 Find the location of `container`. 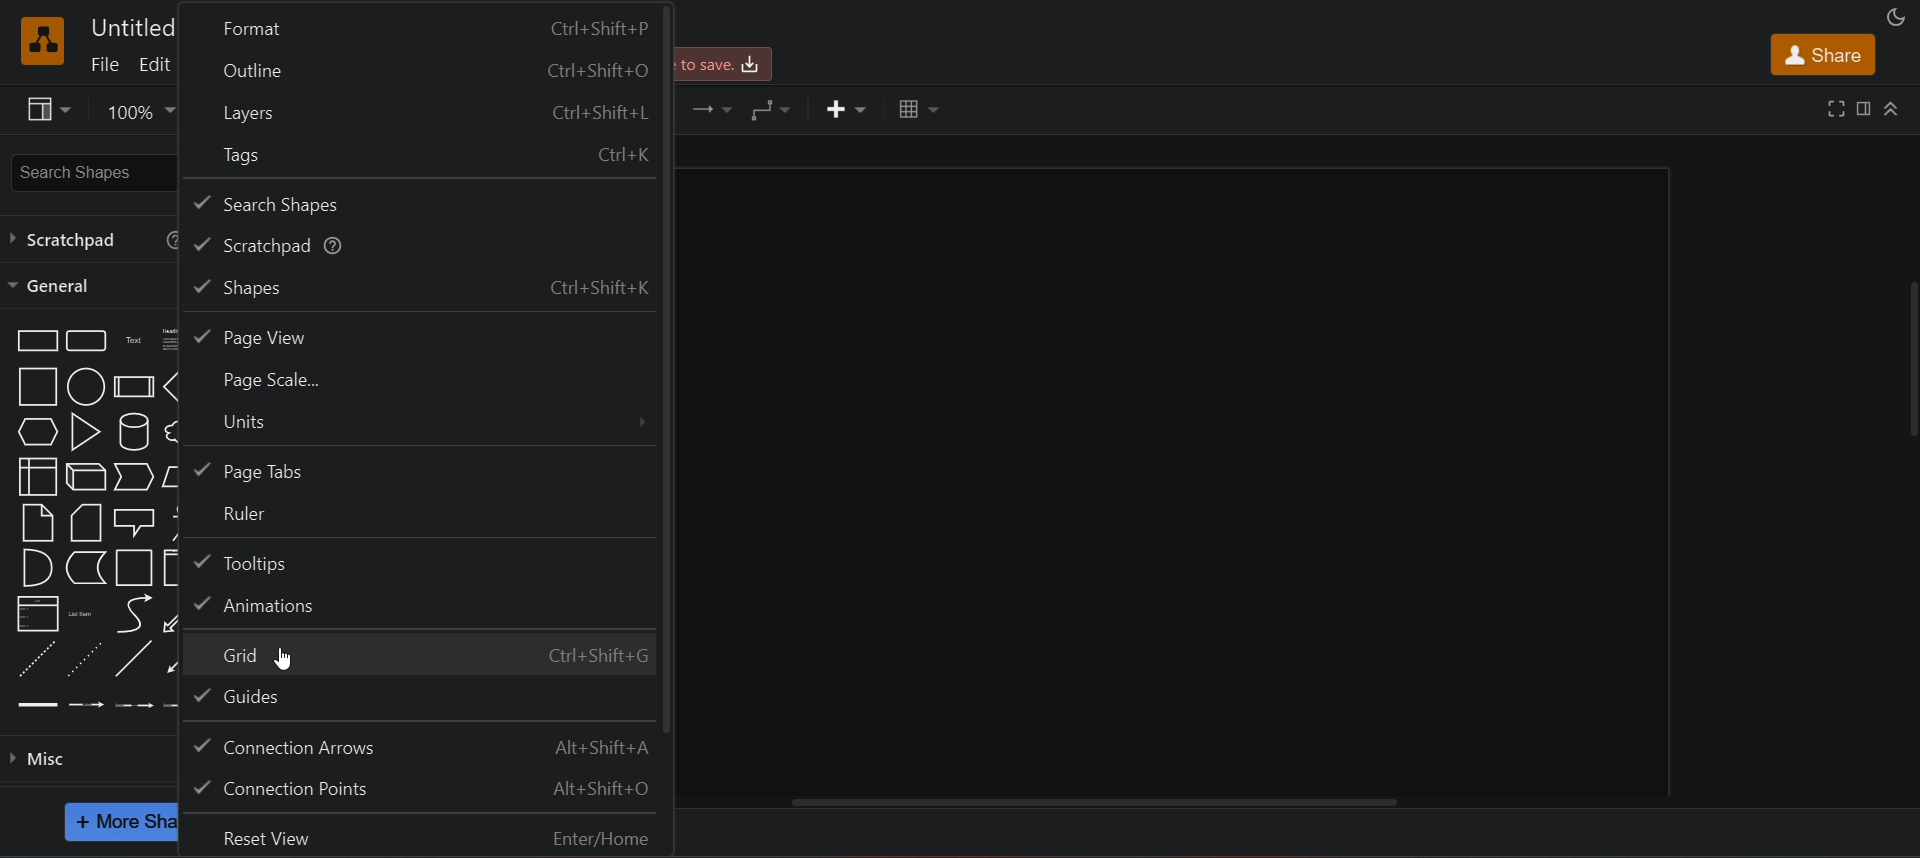

container is located at coordinates (133, 567).